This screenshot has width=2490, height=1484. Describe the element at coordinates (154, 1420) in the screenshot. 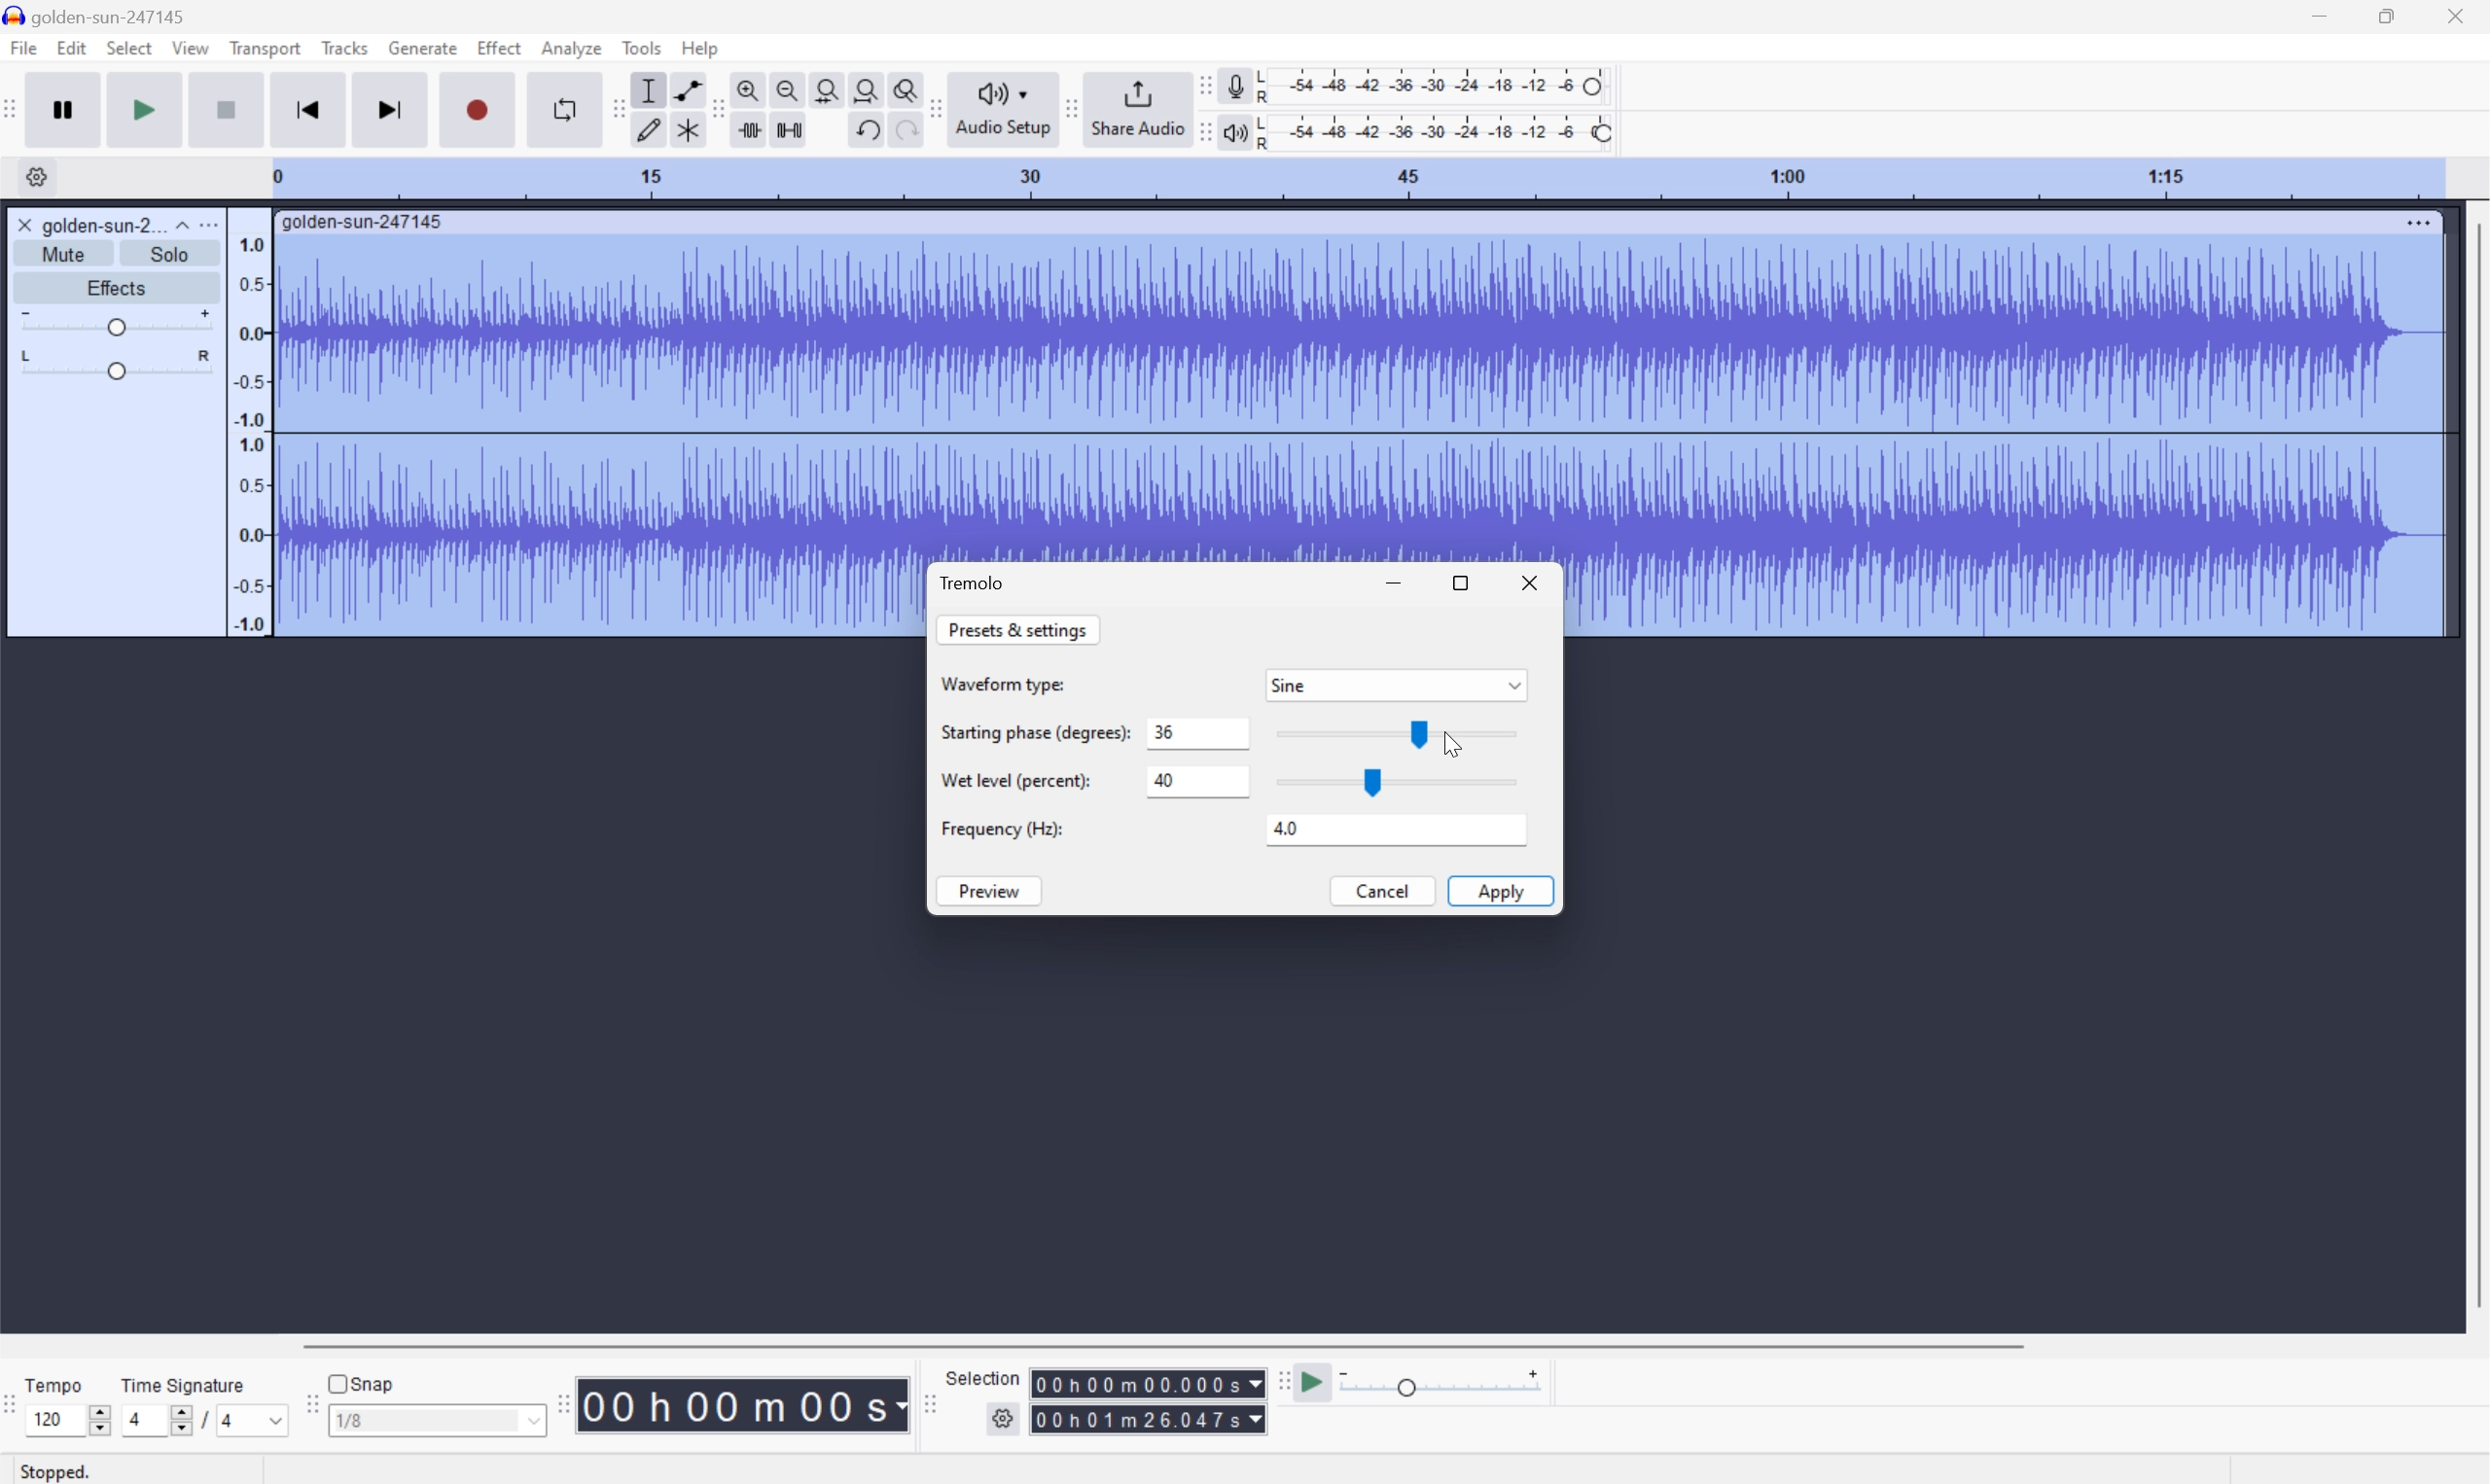

I see `4` at that location.